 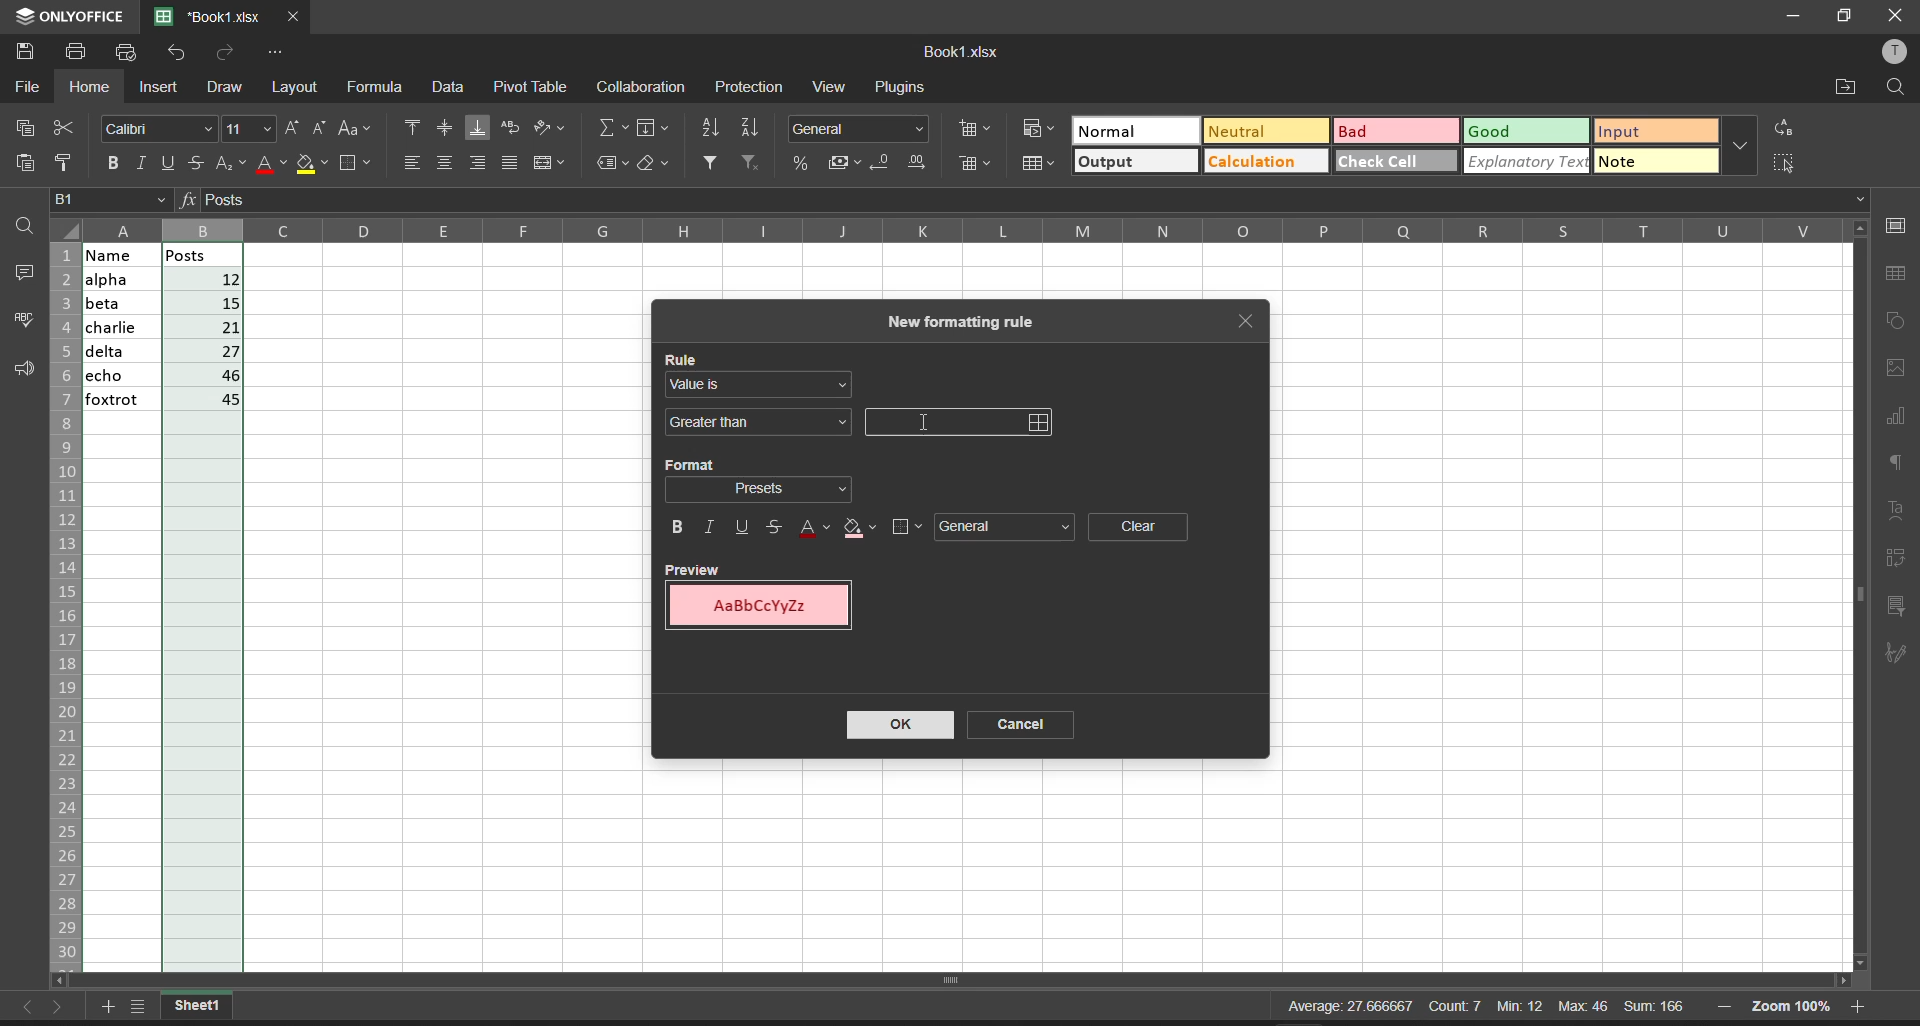 What do you see at coordinates (62, 978) in the screenshot?
I see `scroll left` at bounding box center [62, 978].